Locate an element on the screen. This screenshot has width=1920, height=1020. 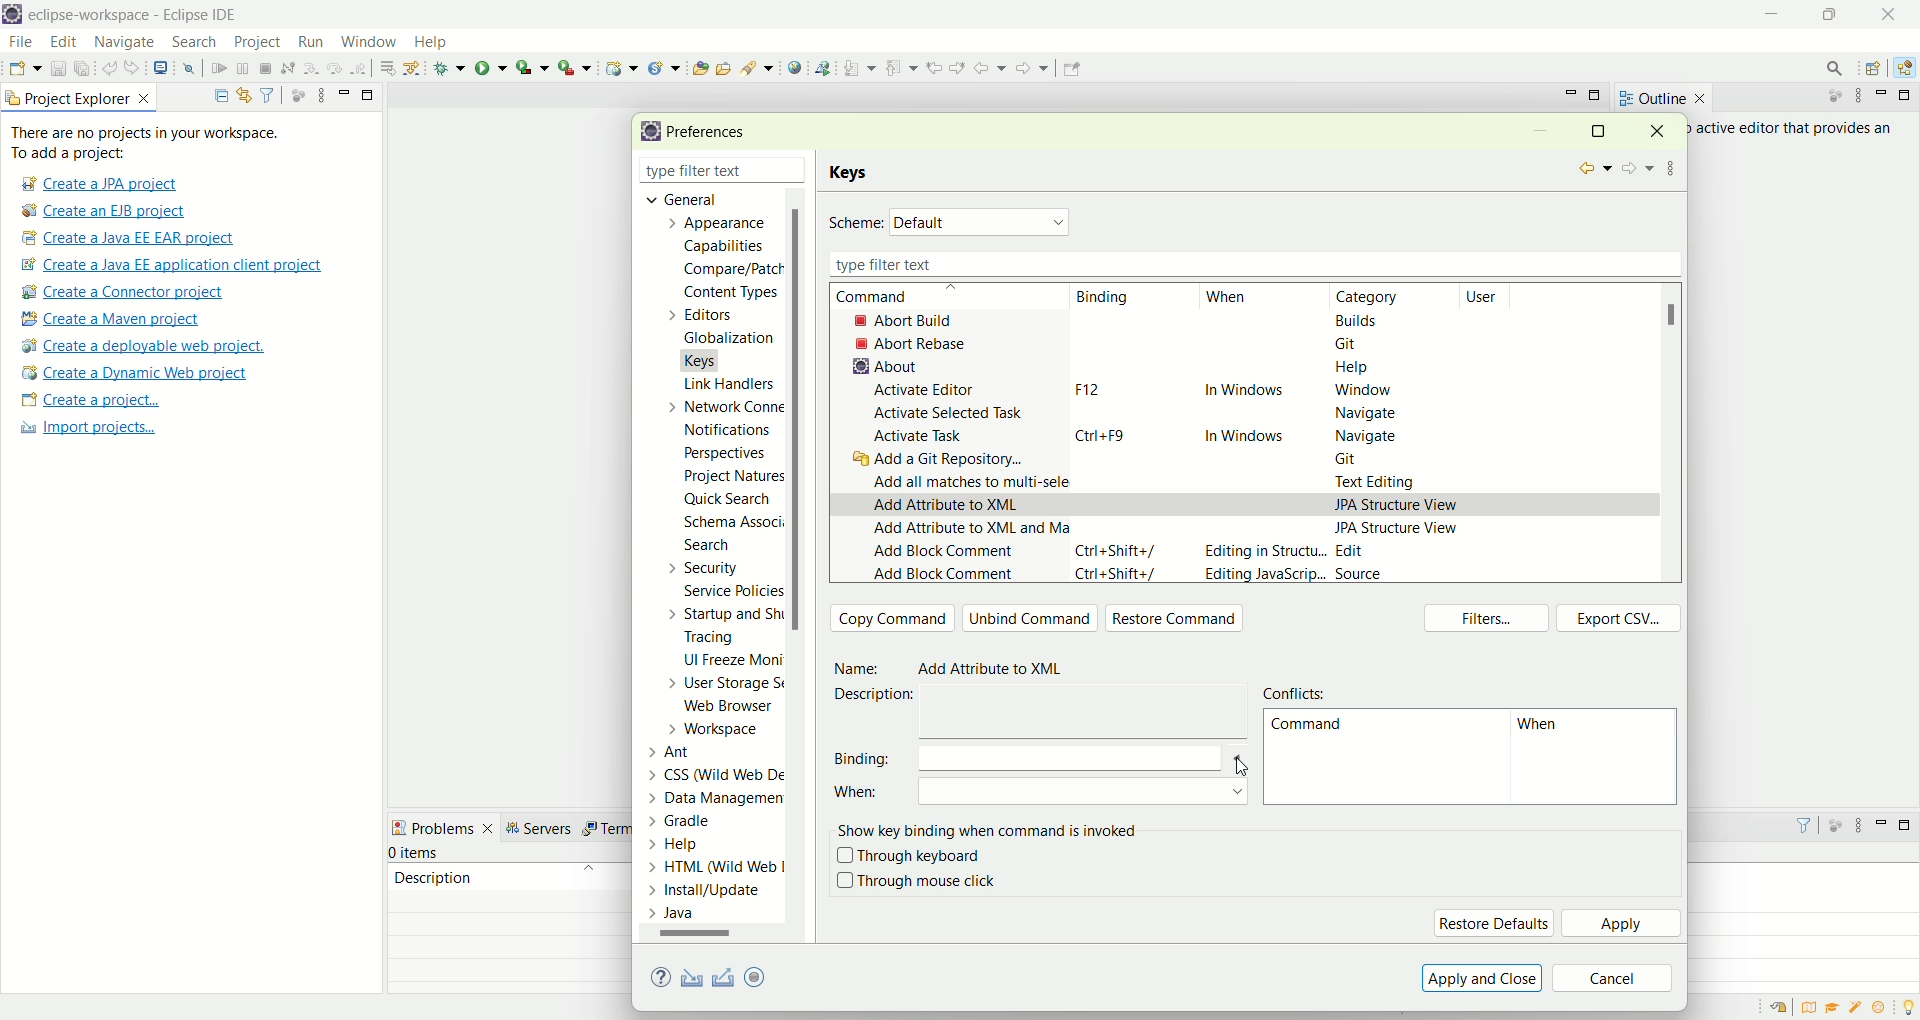
unbind command is located at coordinates (1031, 618).